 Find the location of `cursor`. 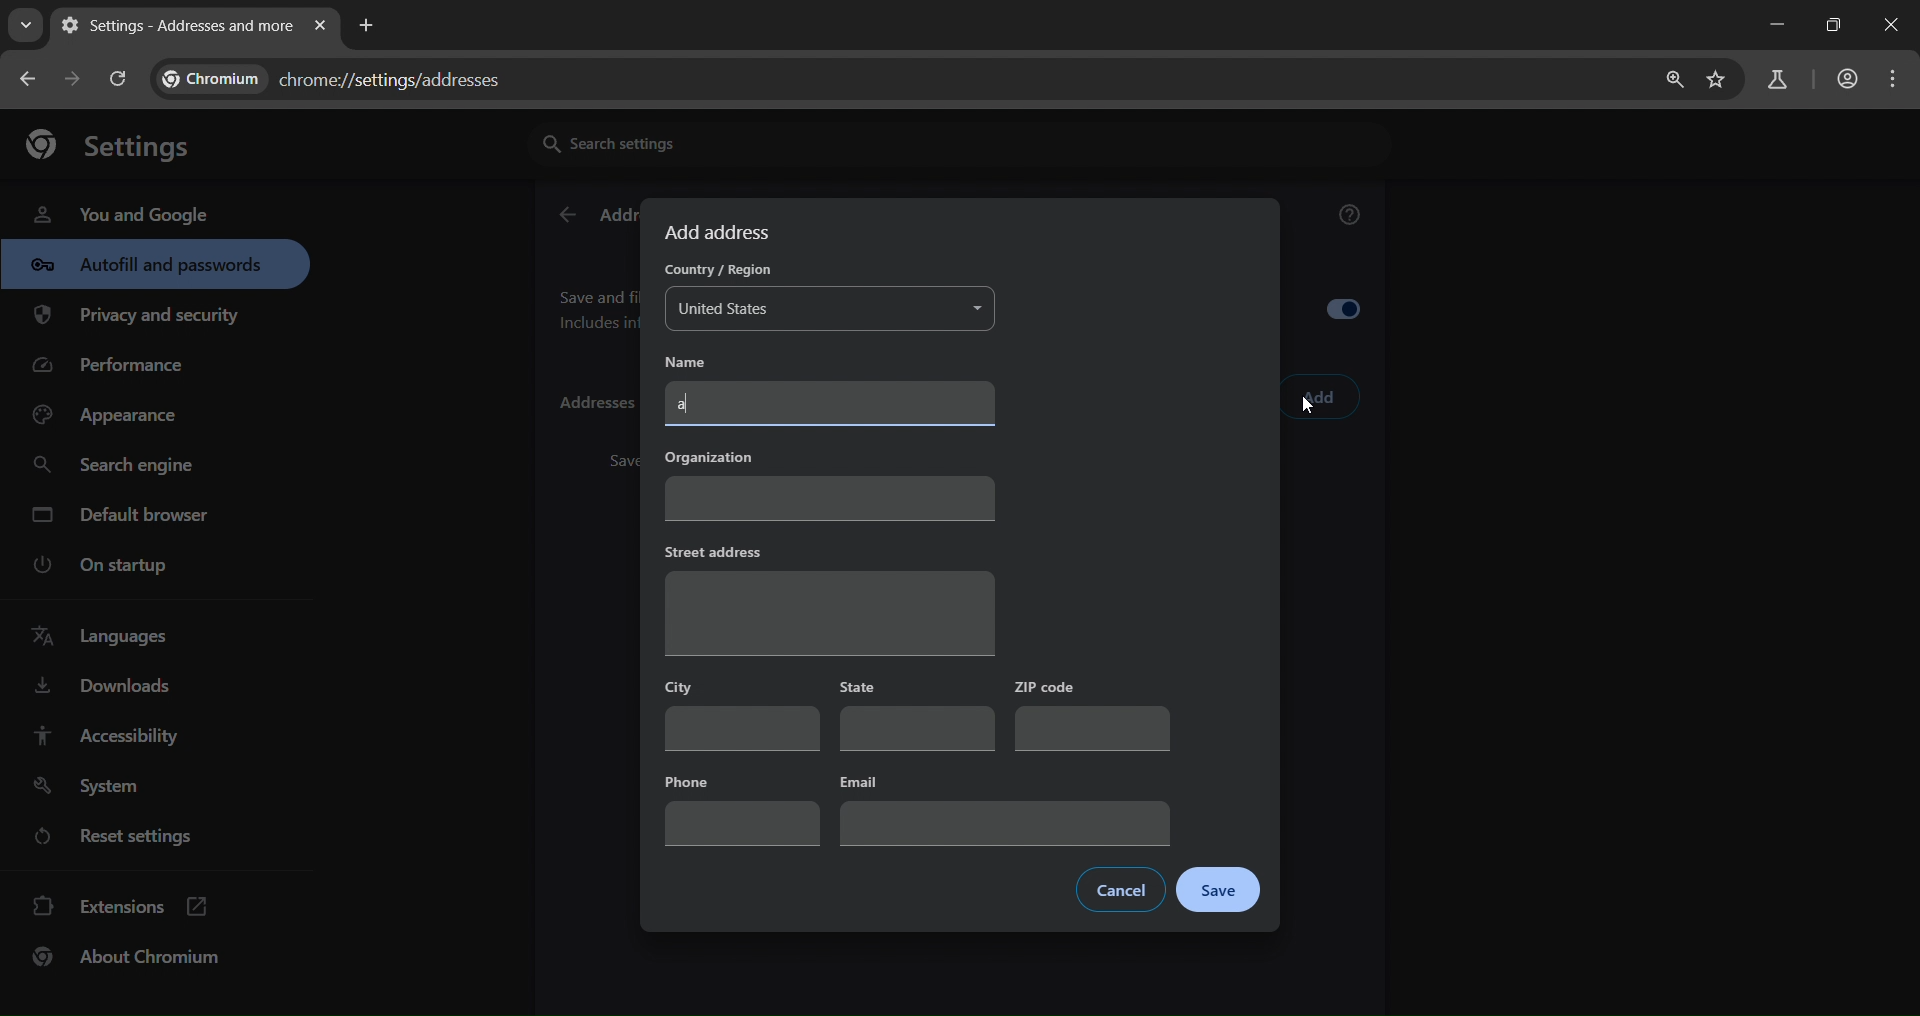

cursor is located at coordinates (1308, 410).